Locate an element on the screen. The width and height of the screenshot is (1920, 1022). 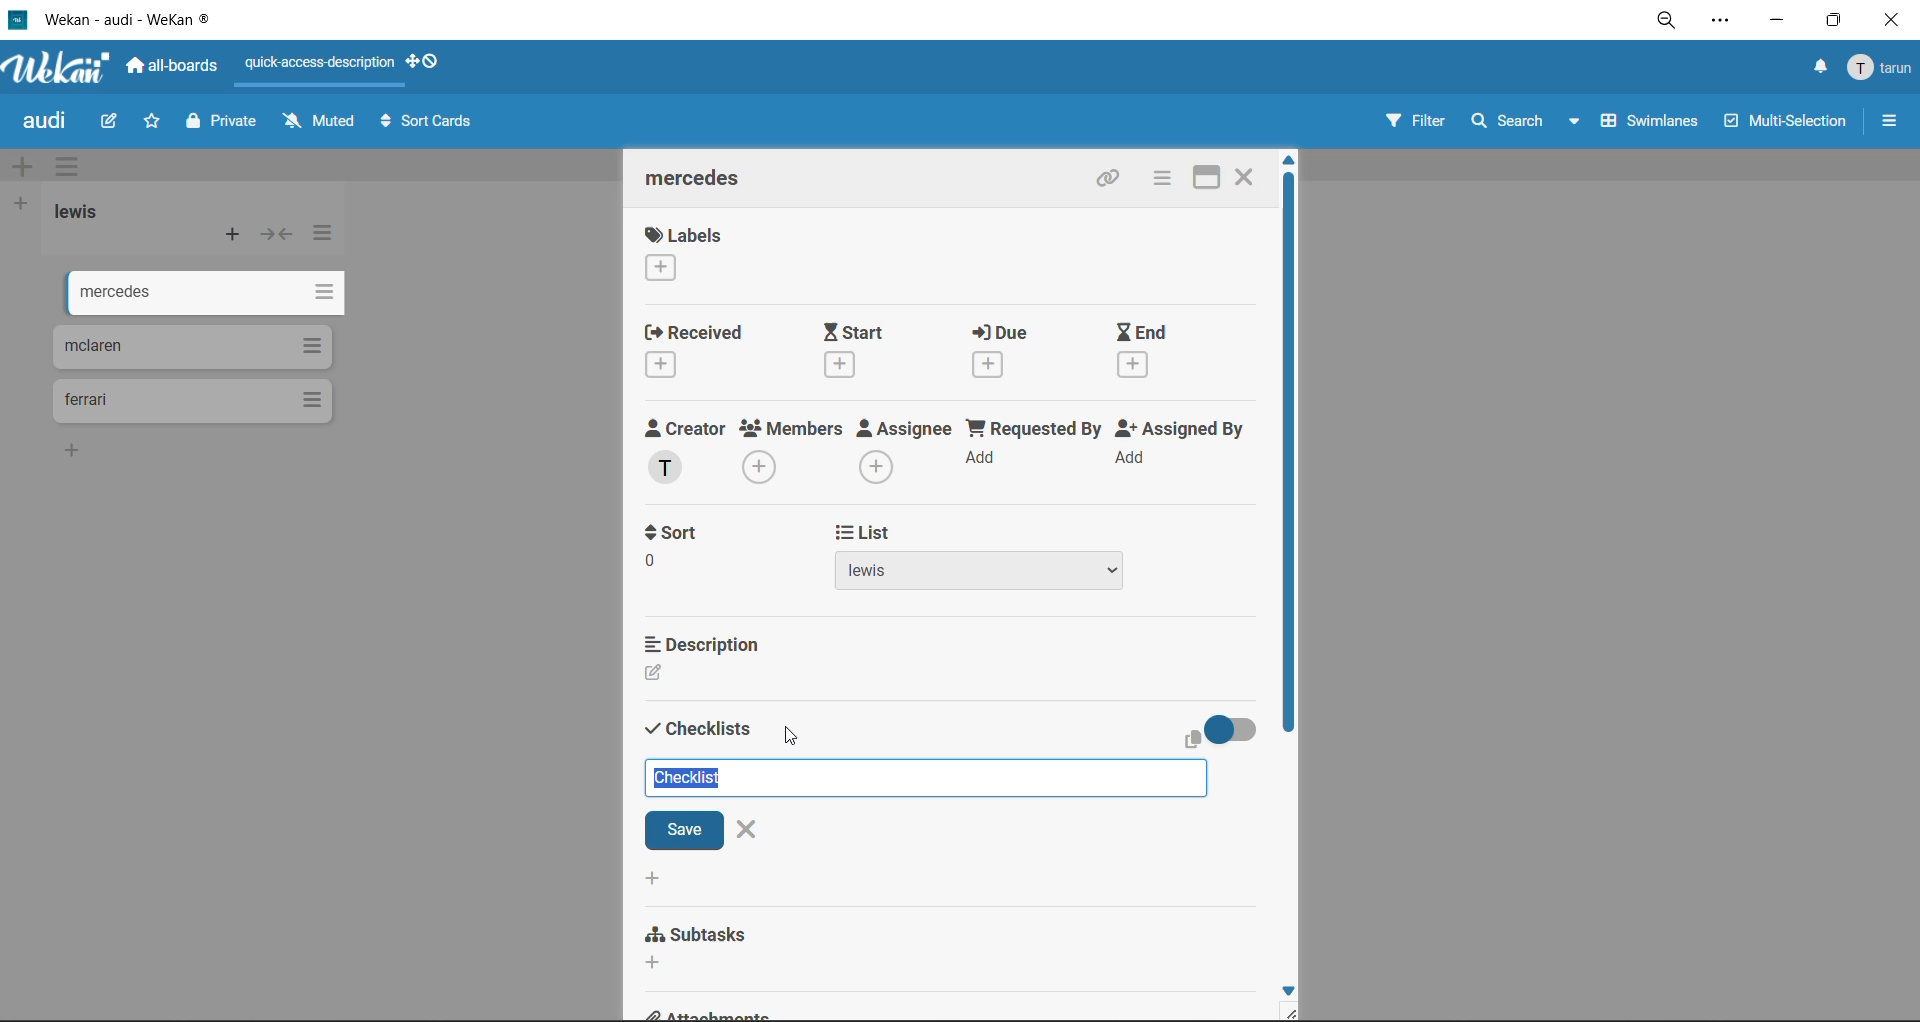
sort is located at coordinates (677, 531).